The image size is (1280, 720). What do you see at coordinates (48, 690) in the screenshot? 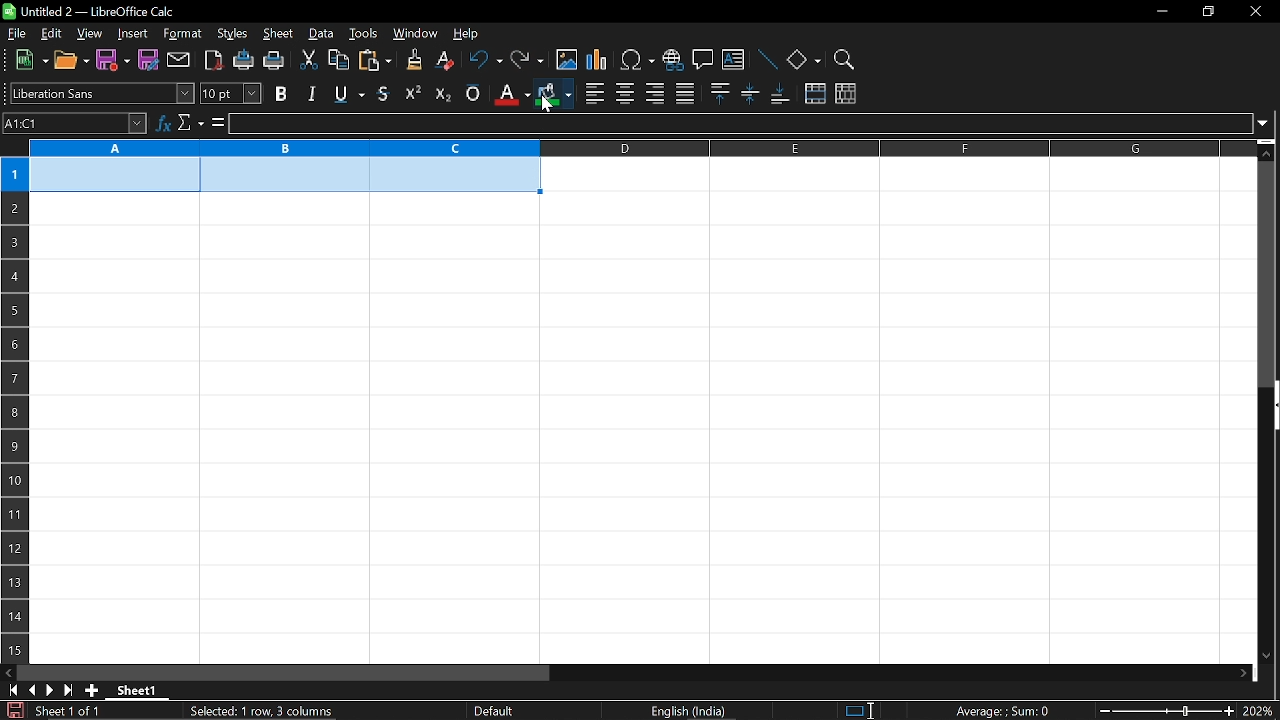
I see `next sheet` at bounding box center [48, 690].